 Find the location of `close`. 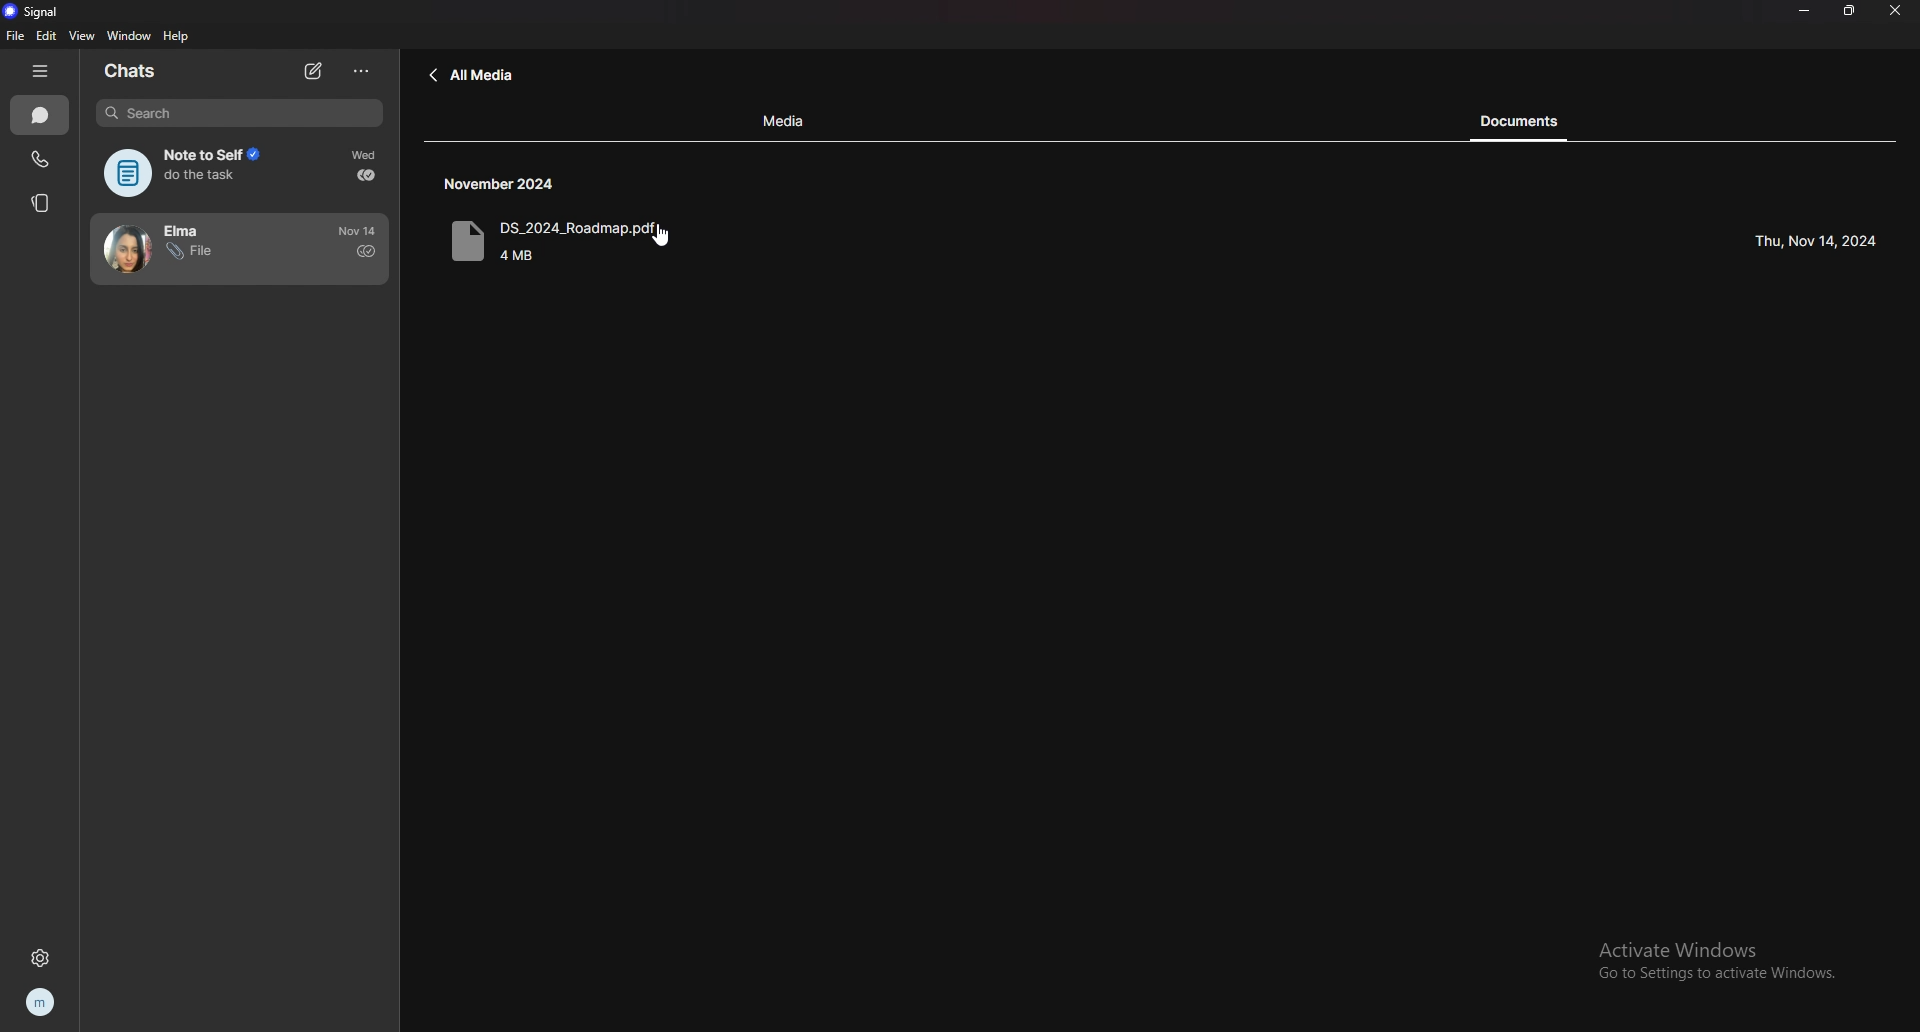

close is located at coordinates (1897, 10).